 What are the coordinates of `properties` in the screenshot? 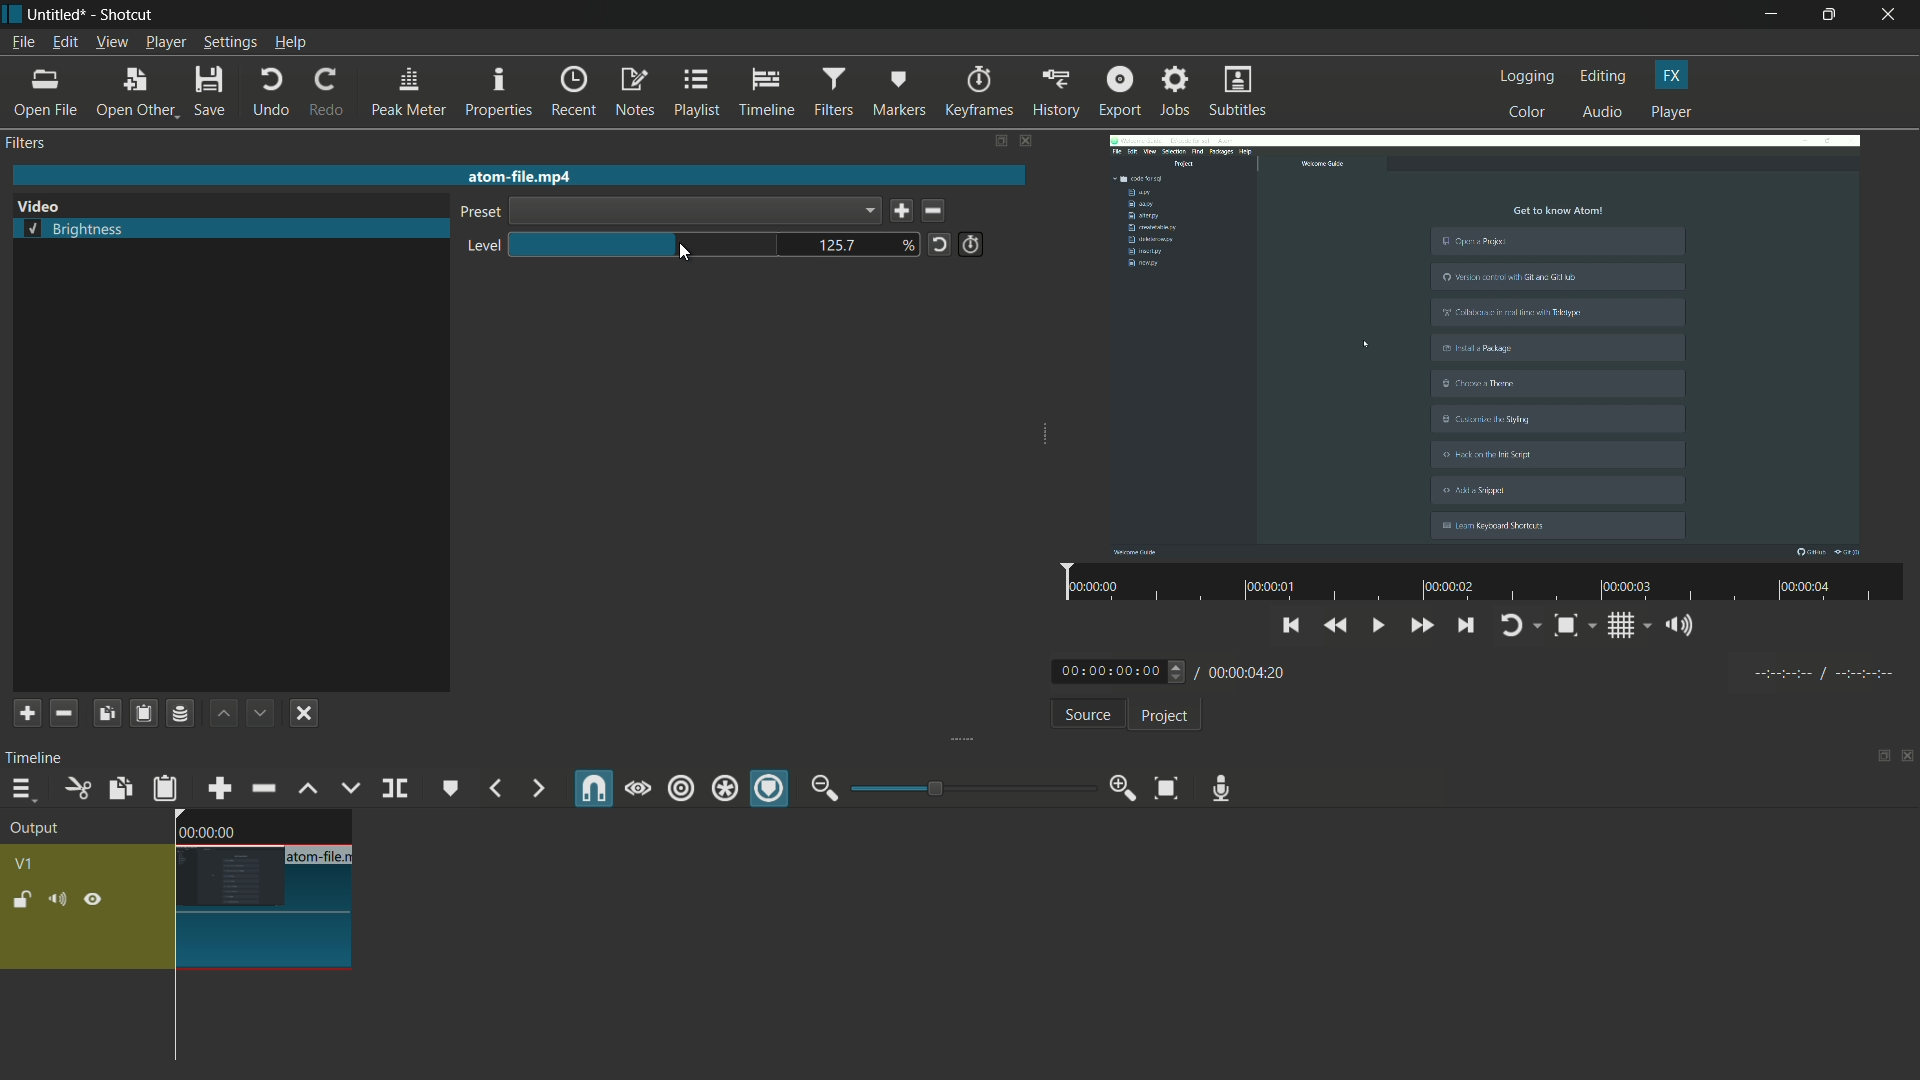 It's located at (498, 93).